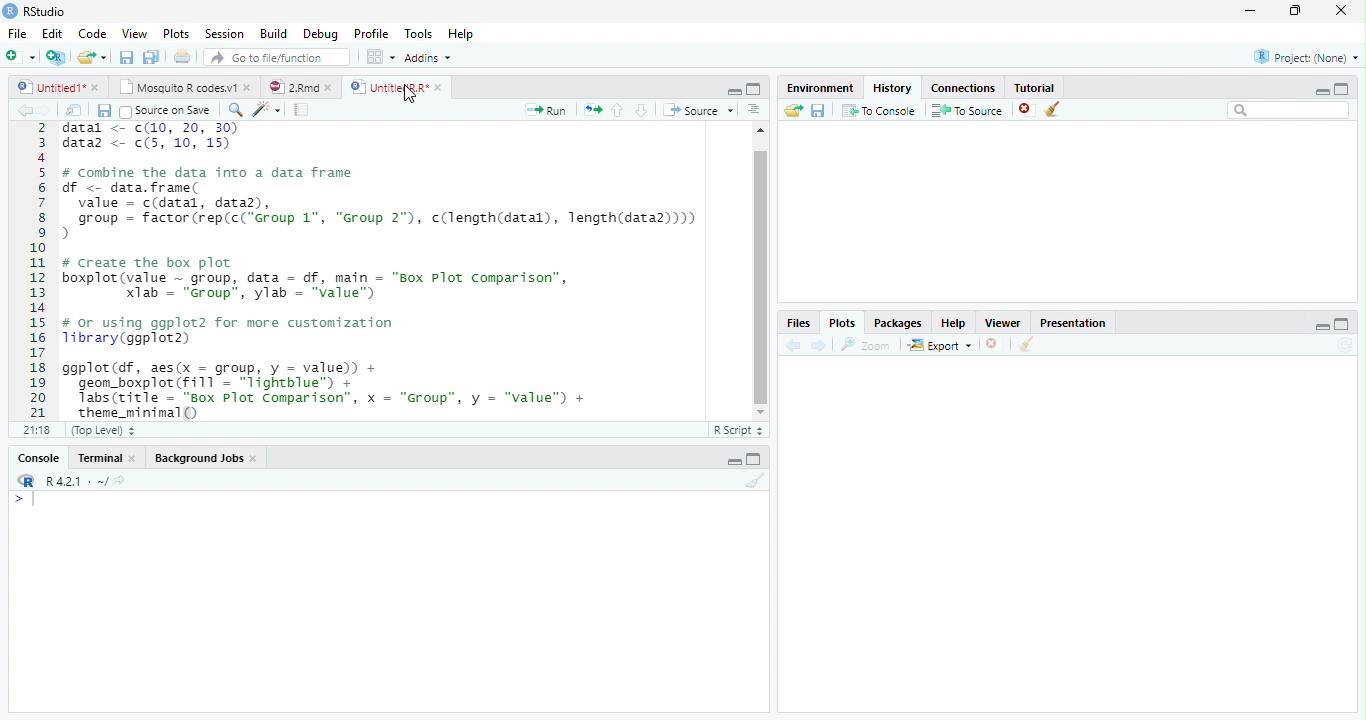 Image resolution: width=1366 pixels, height=720 pixels. Describe the element at coordinates (756, 480) in the screenshot. I see `Clear console` at that location.